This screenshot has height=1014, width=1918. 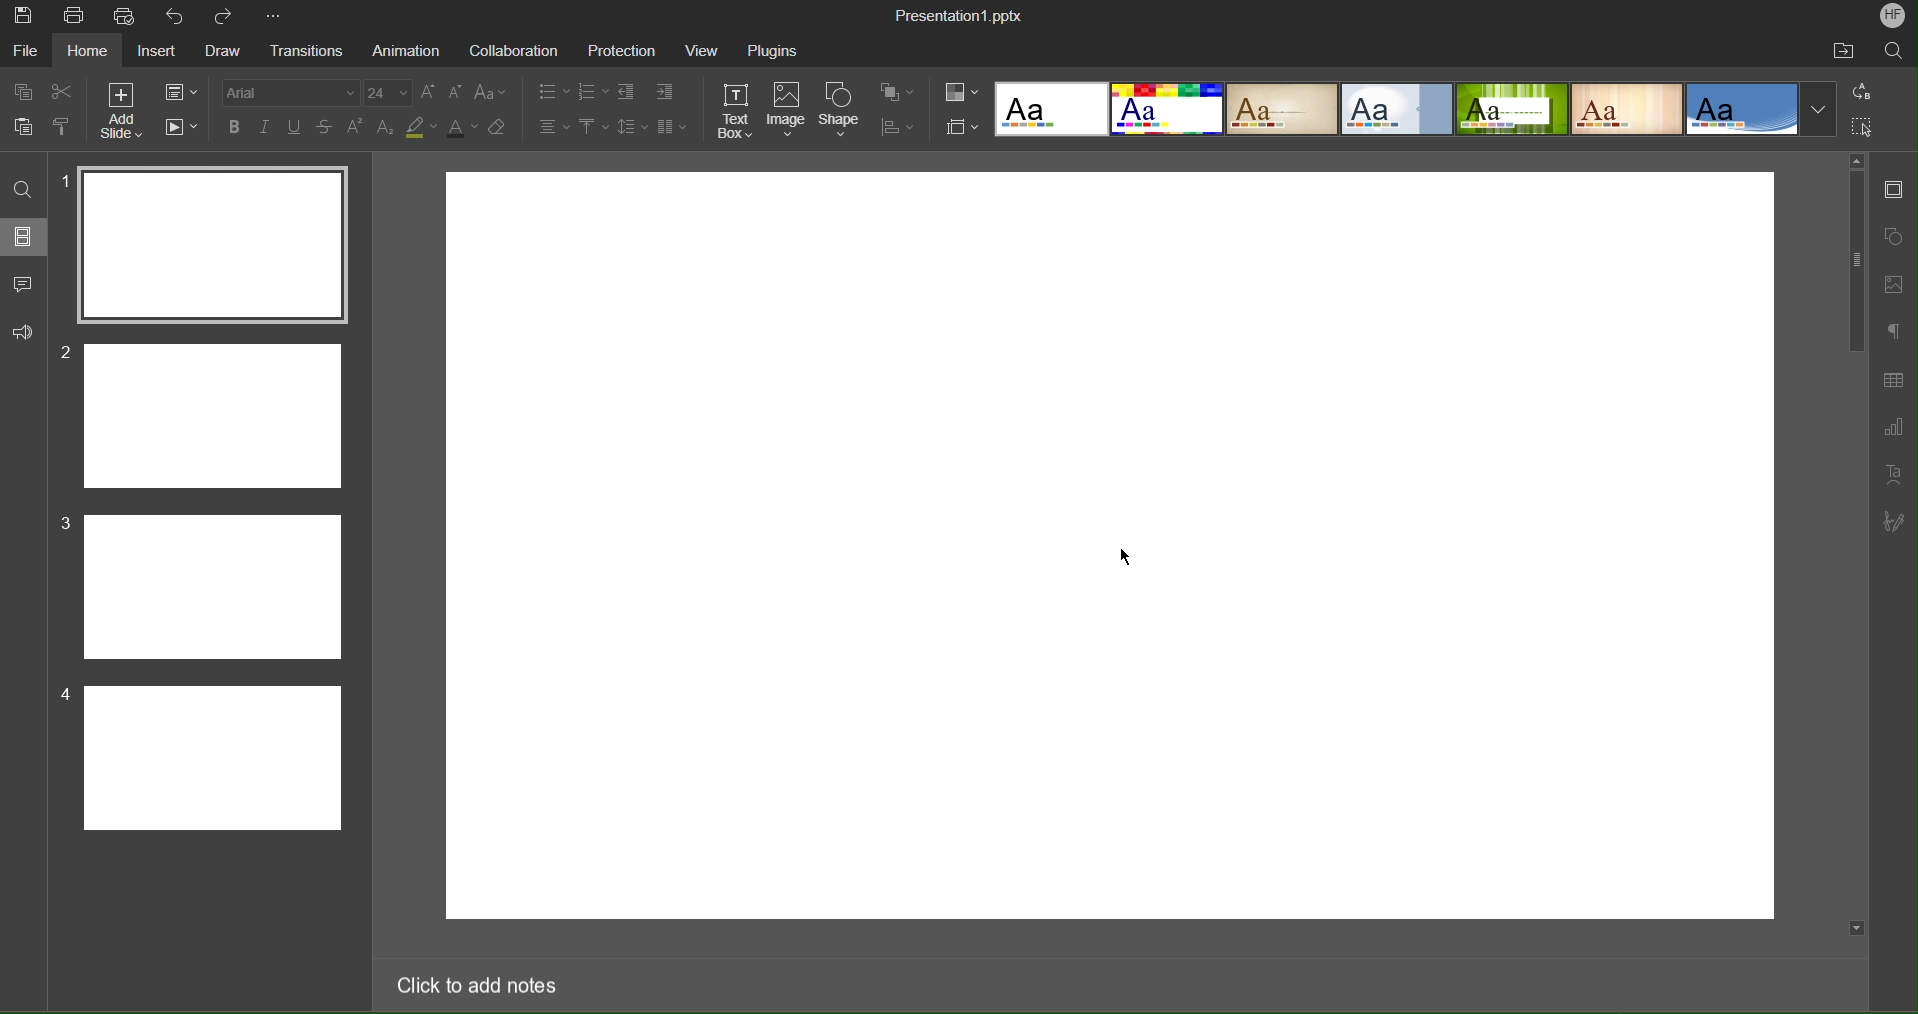 I want to click on Collaboration, so click(x=513, y=49).